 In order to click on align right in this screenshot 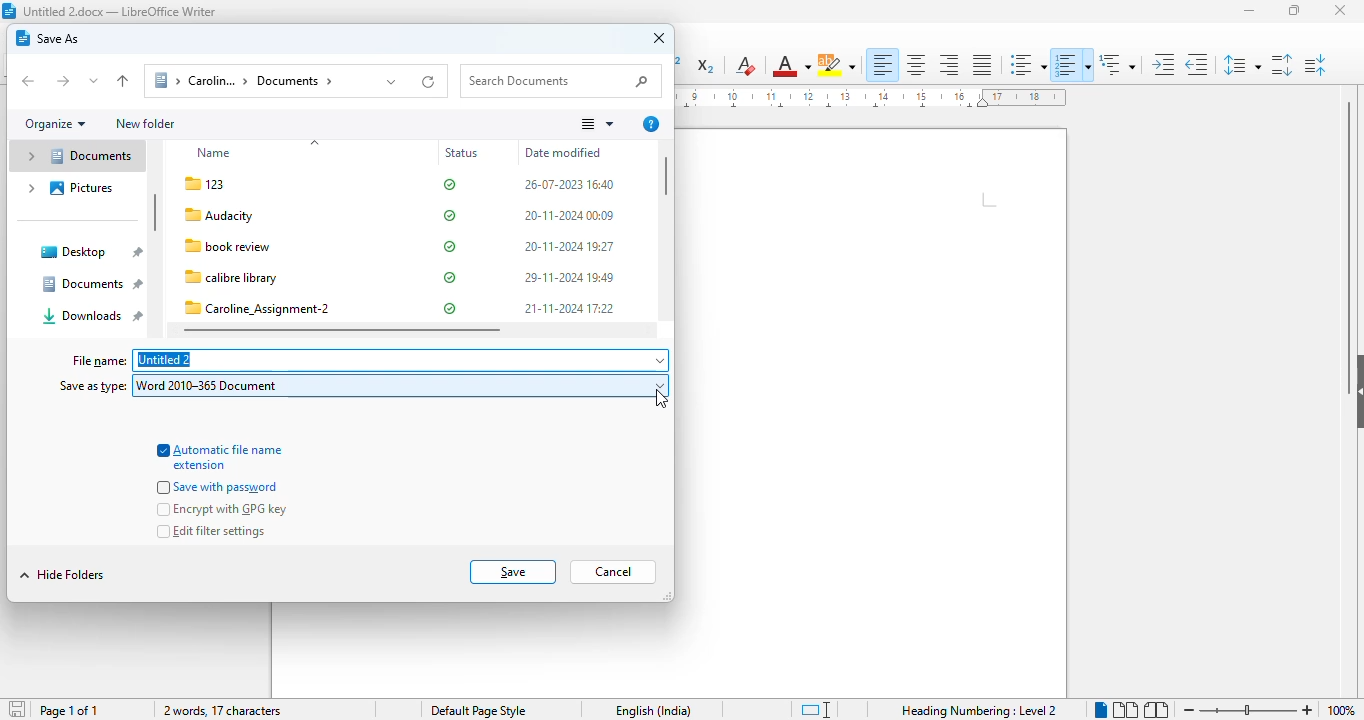, I will do `click(948, 65)`.